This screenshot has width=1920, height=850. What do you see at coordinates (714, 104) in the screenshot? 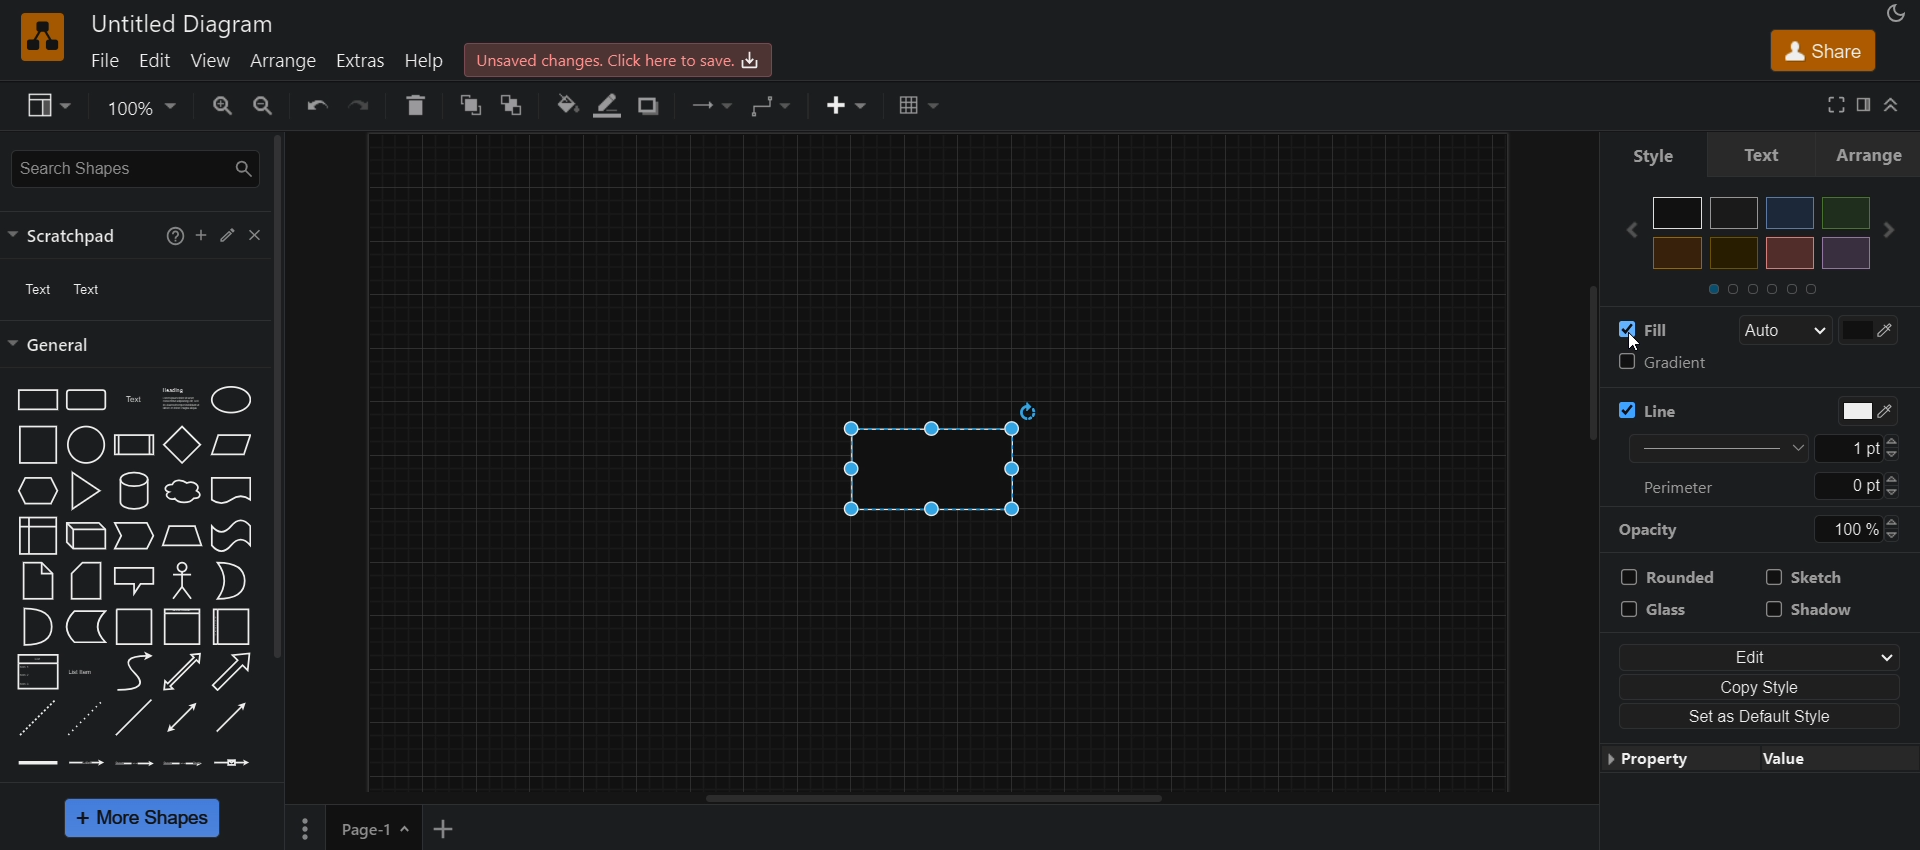
I see `connection` at bounding box center [714, 104].